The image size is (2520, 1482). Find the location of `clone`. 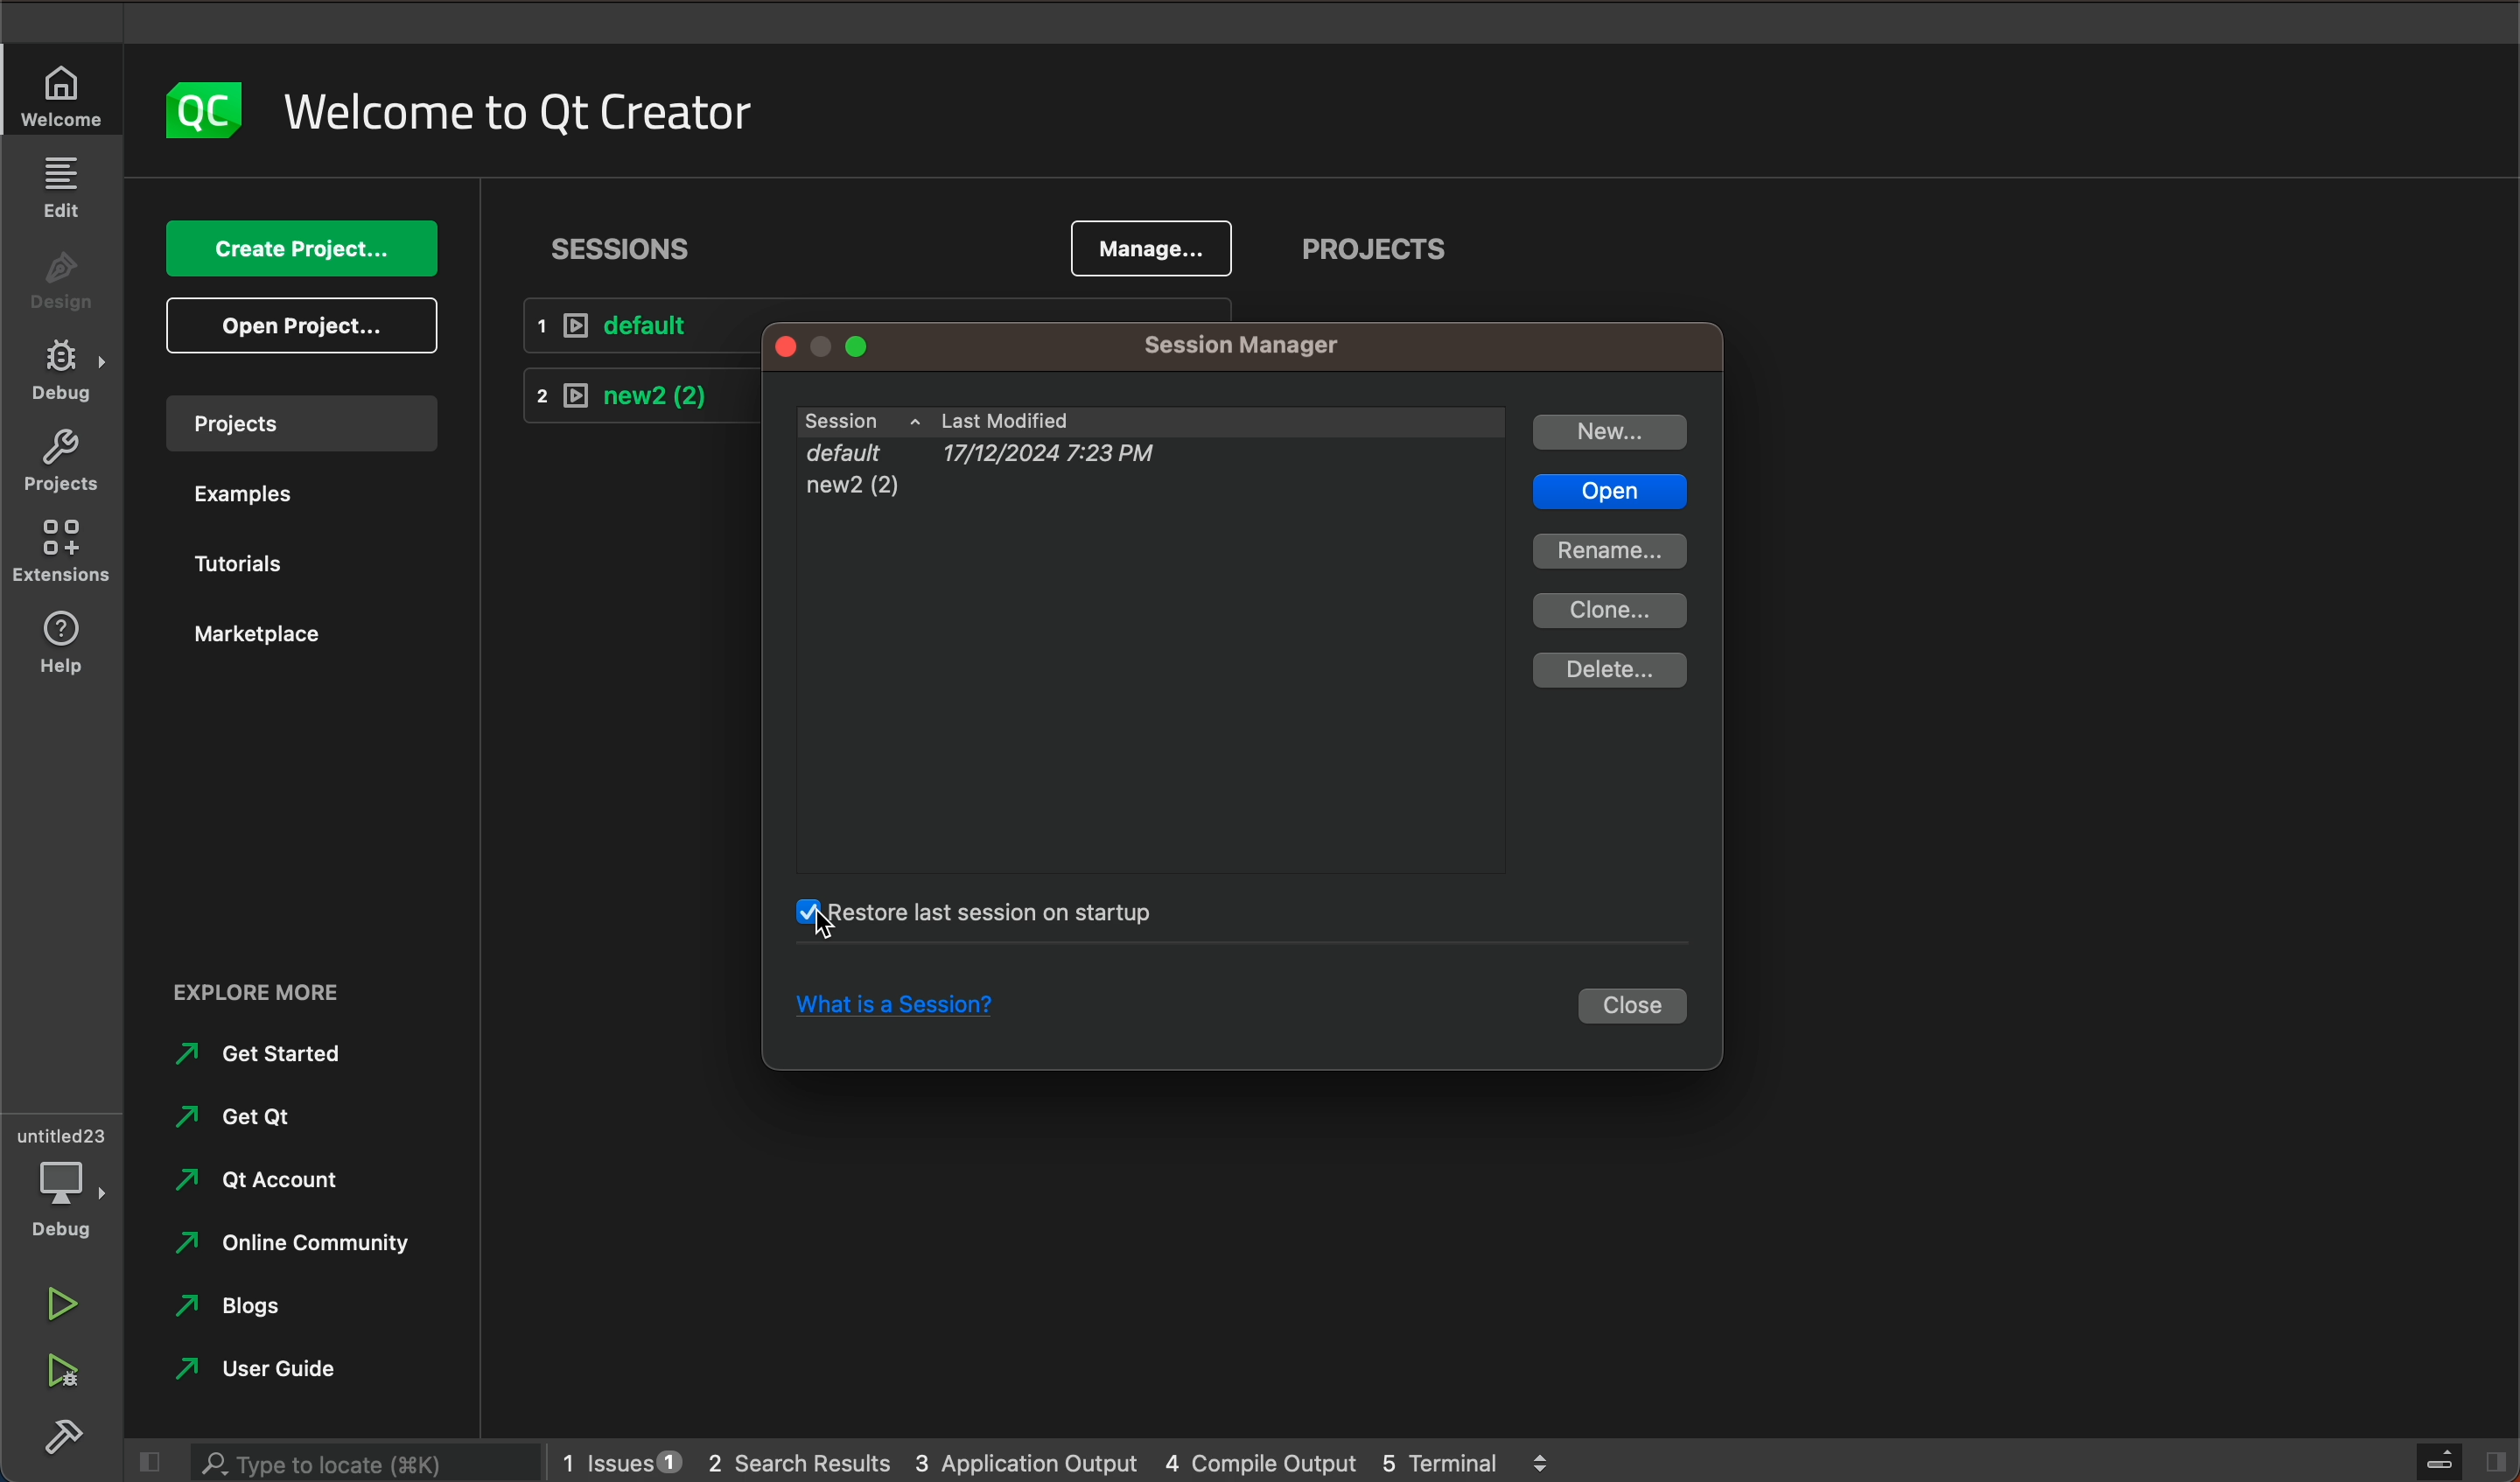

clone is located at coordinates (1605, 610).